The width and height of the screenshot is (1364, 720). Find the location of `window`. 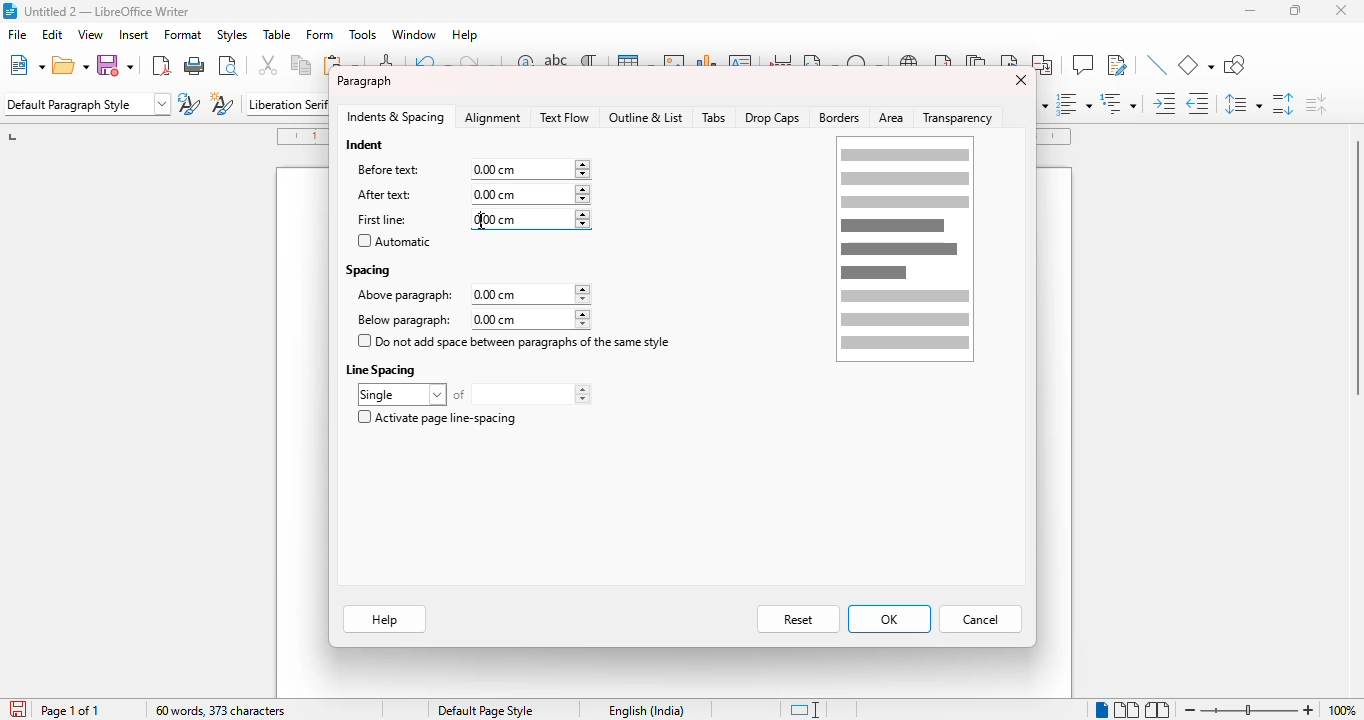

window is located at coordinates (414, 34).